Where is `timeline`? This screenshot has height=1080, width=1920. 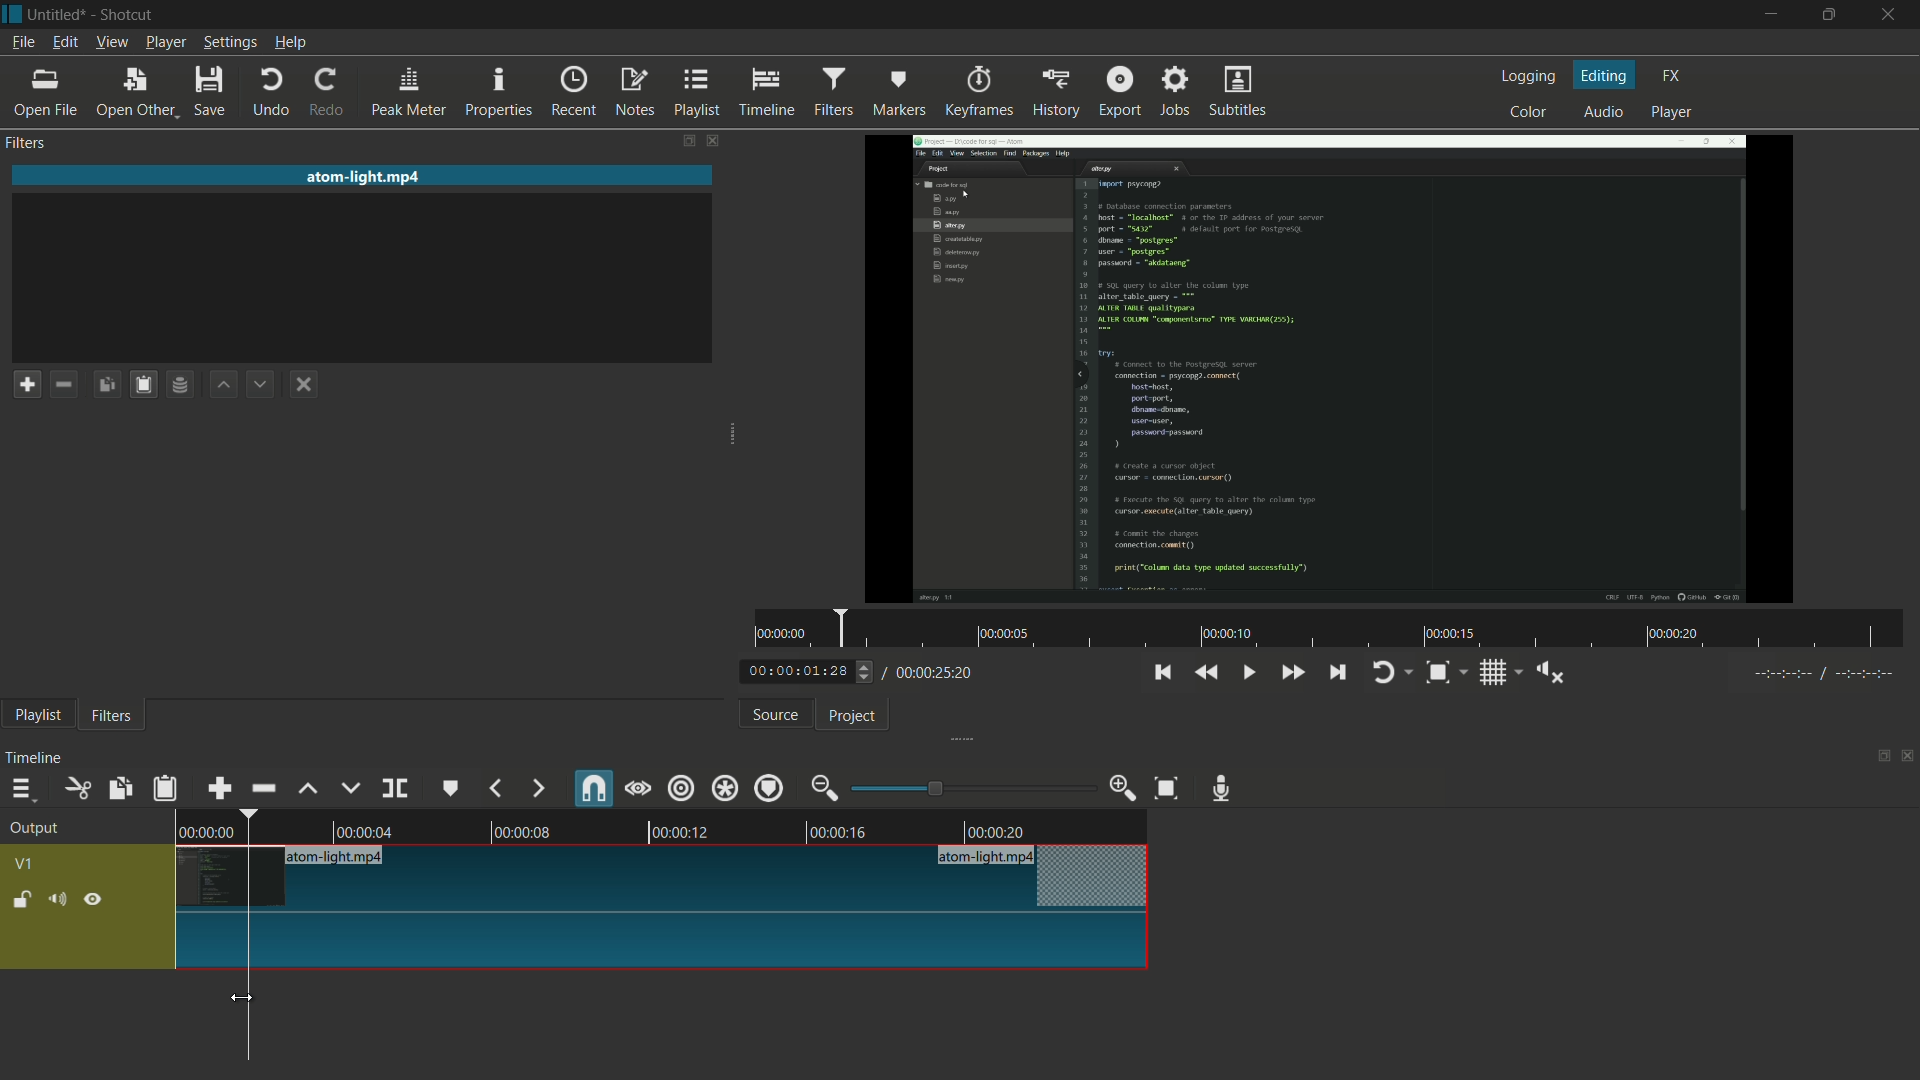
timeline is located at coordinates (37, 758).